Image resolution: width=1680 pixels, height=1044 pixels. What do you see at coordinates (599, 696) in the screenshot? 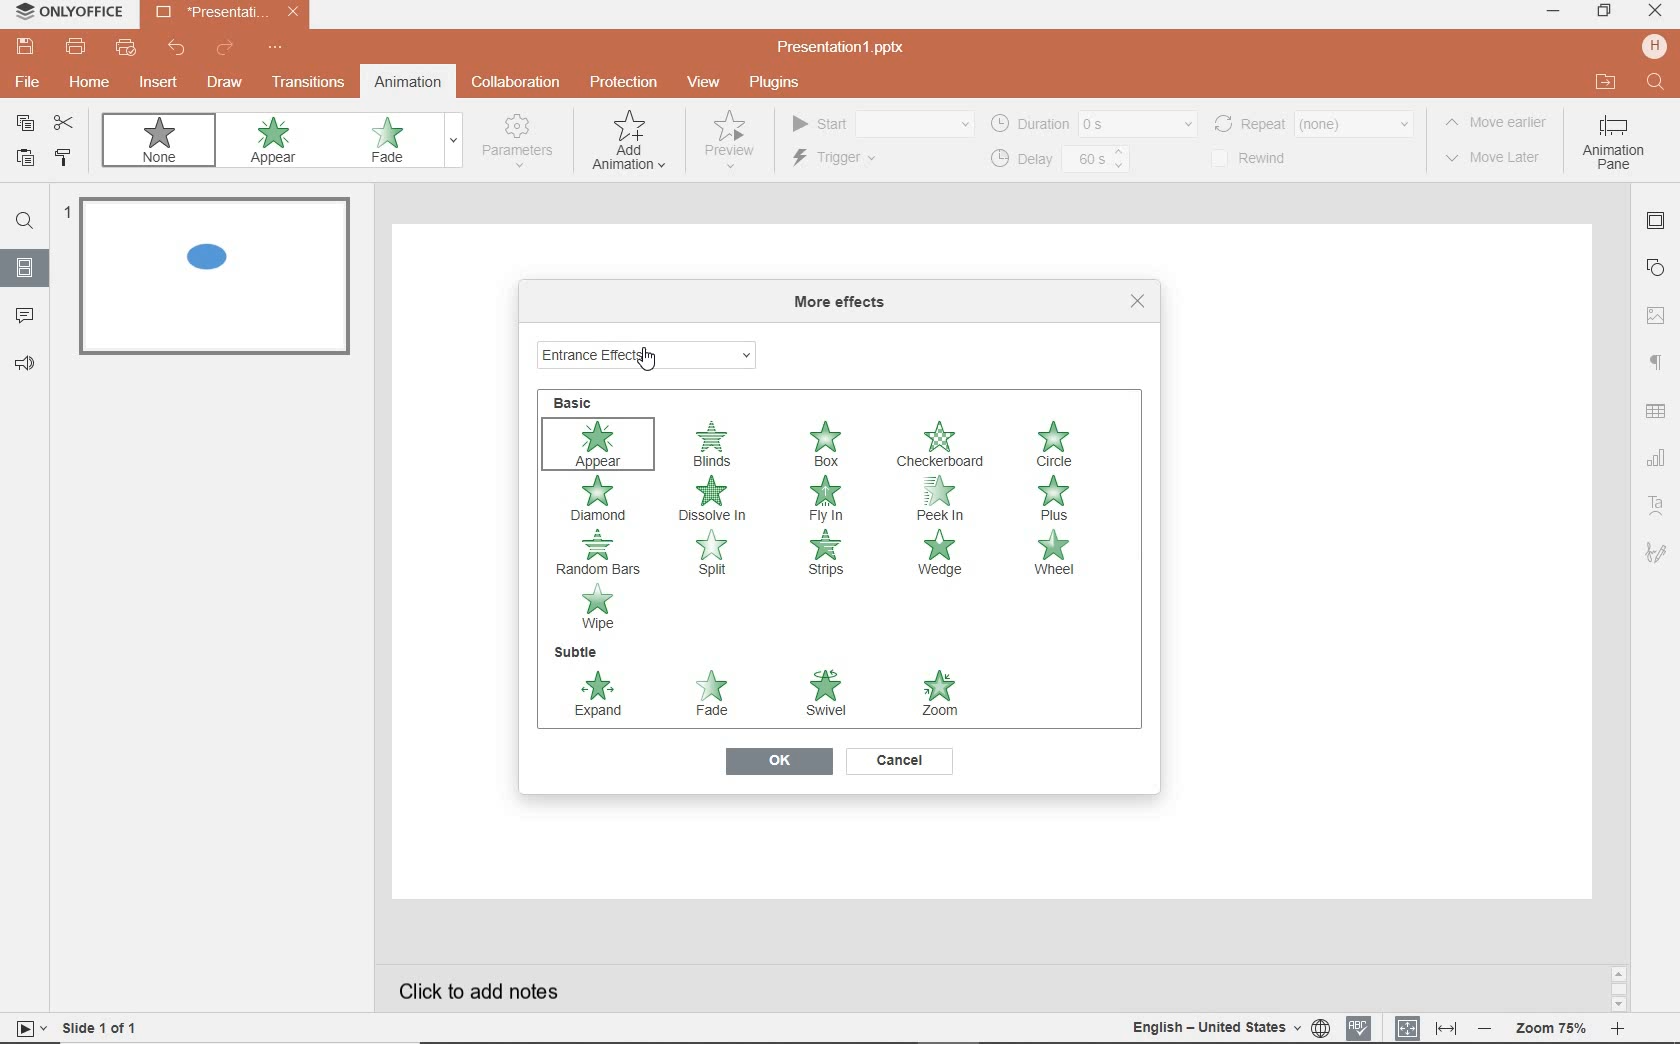
I see `EXPAND` at bounding box center [599, 696].